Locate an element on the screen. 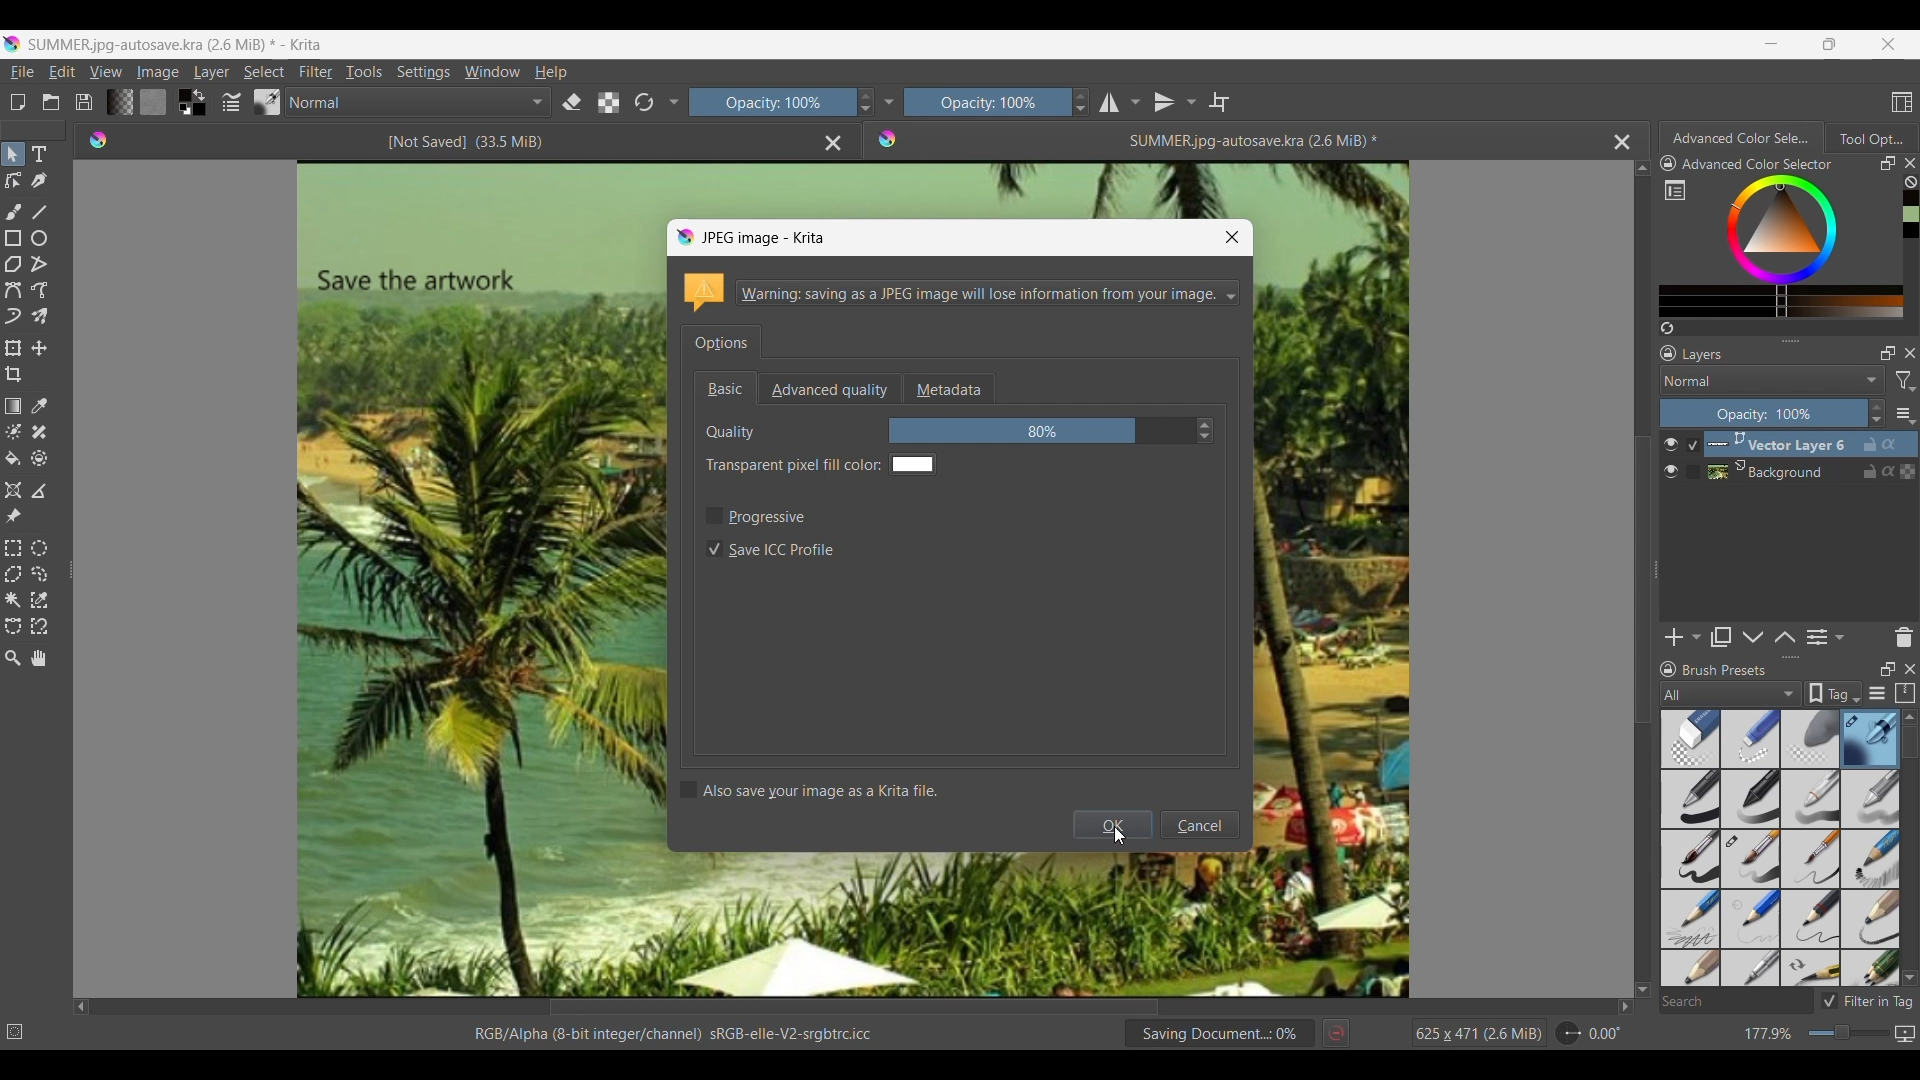 This screenshot has width=1920, height=1080. Rectangular selection tool is located at coordinates (12, 548).